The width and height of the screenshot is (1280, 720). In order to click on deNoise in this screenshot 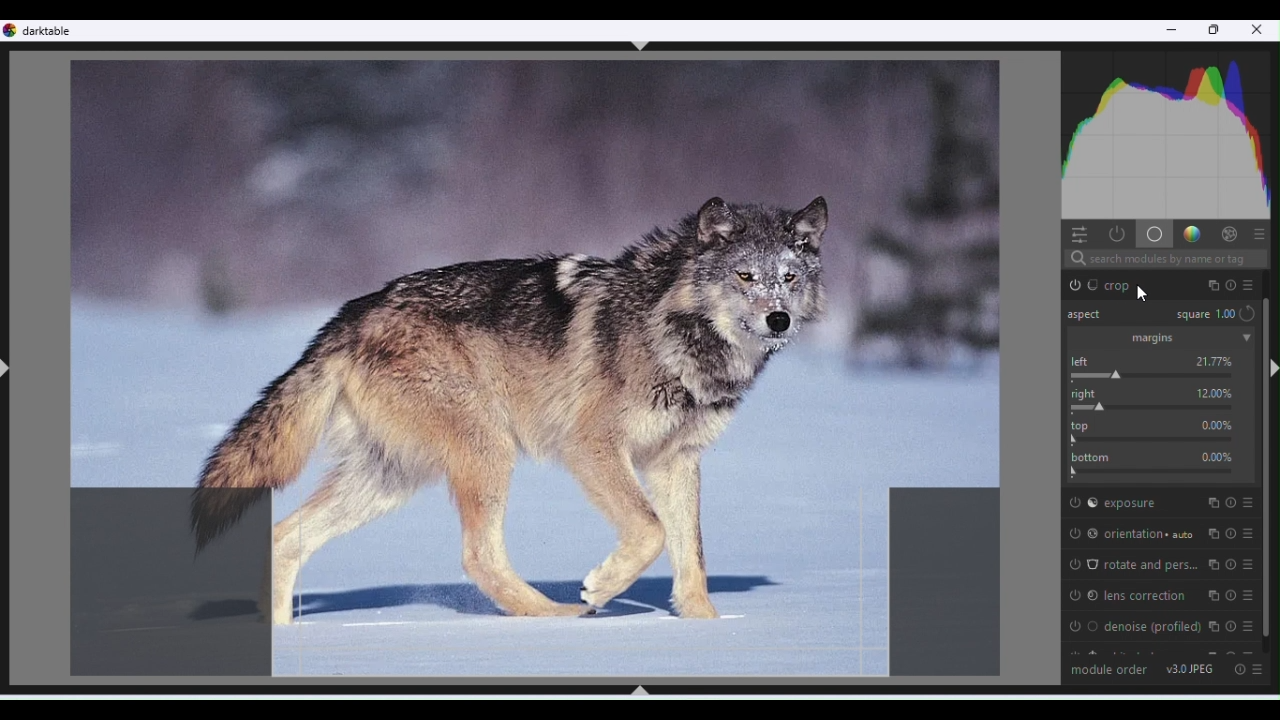, I will do `click(1162, 626)`.